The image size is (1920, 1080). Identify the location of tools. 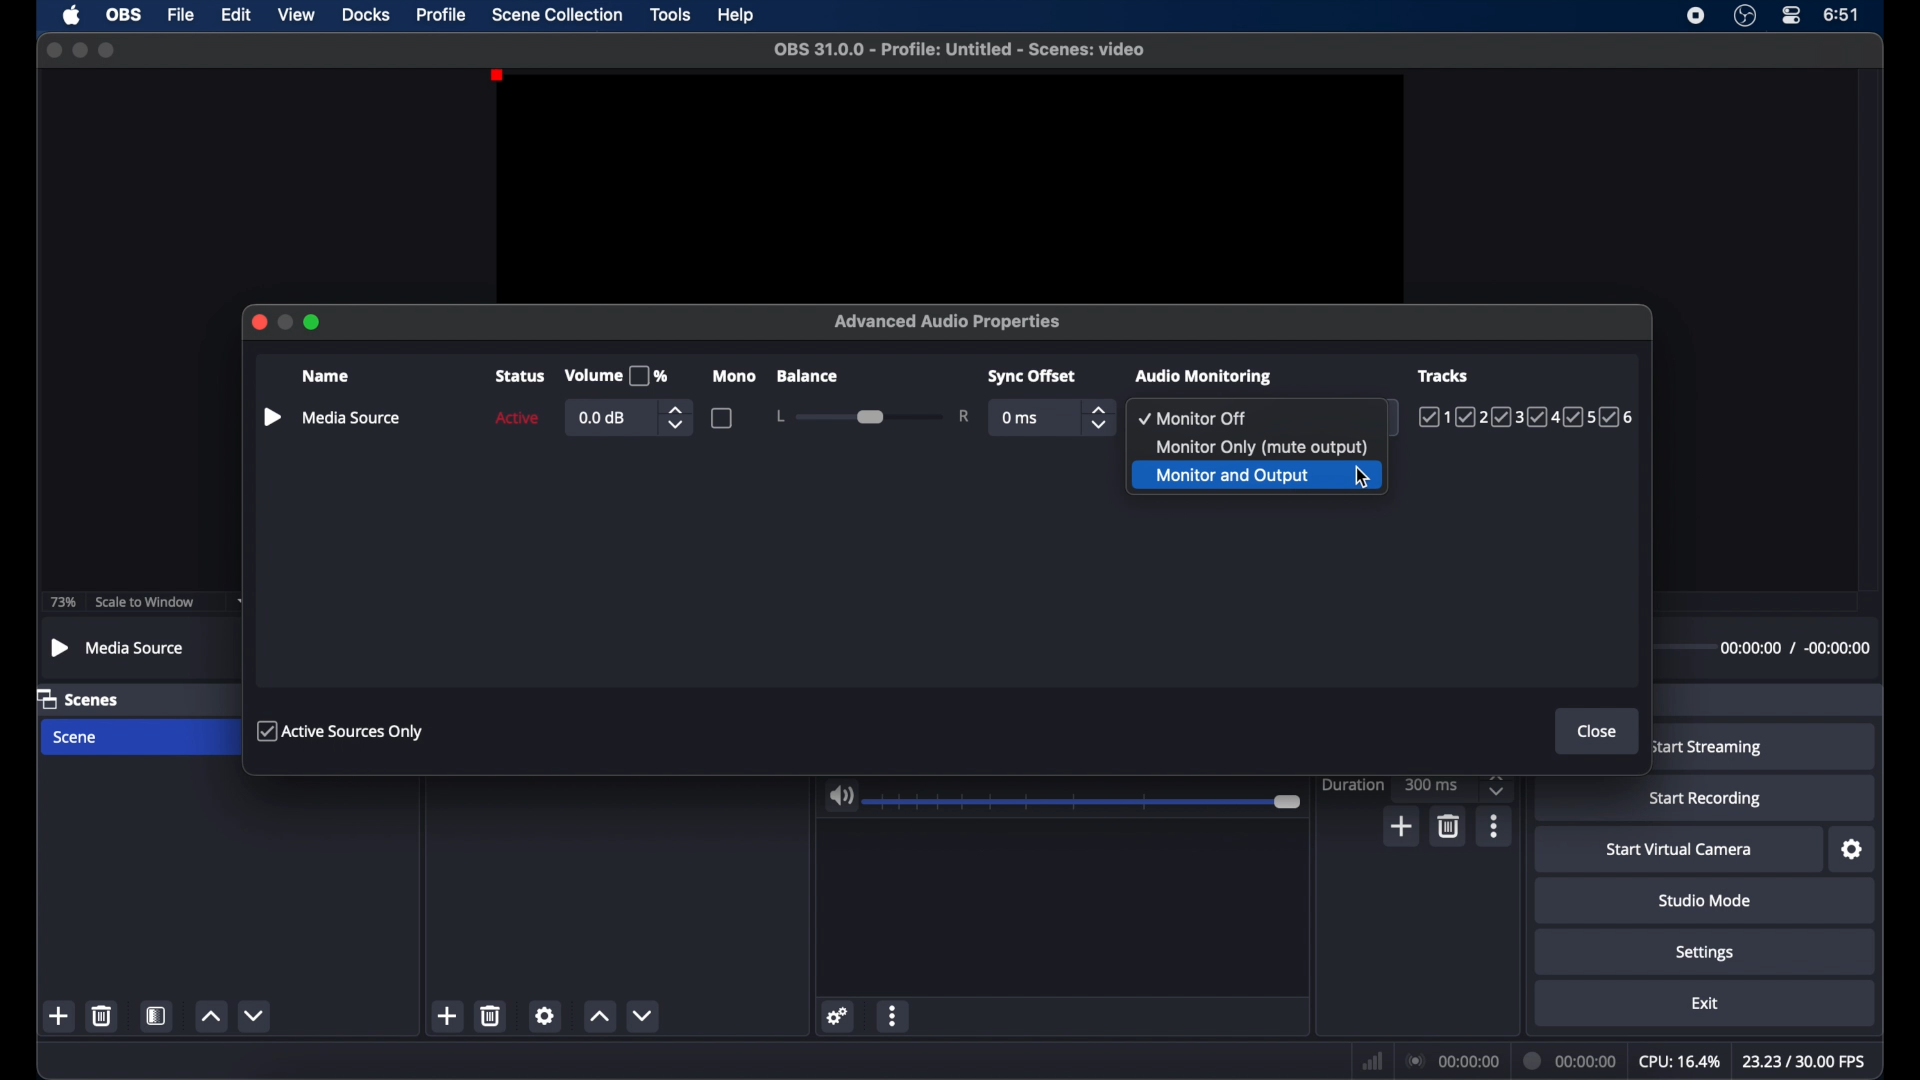
(671, 15).